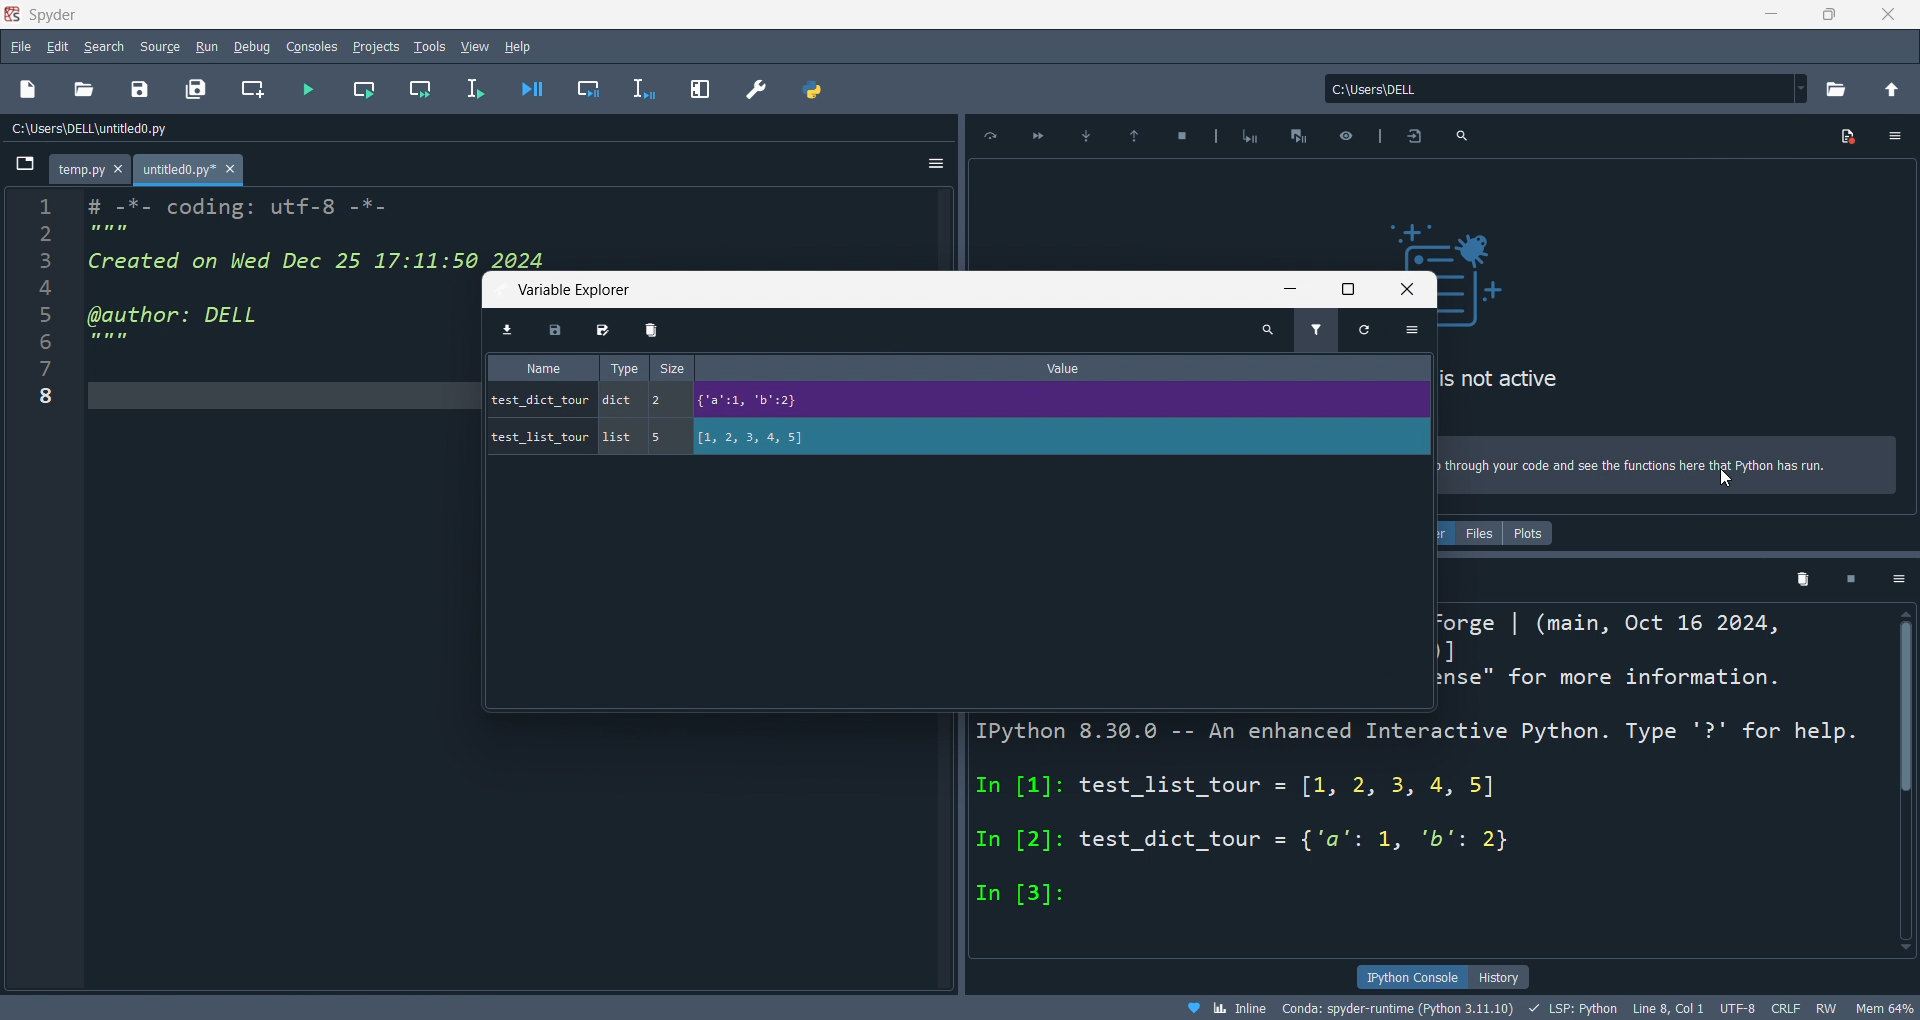  I want to click on debug file, so click(531, 90).